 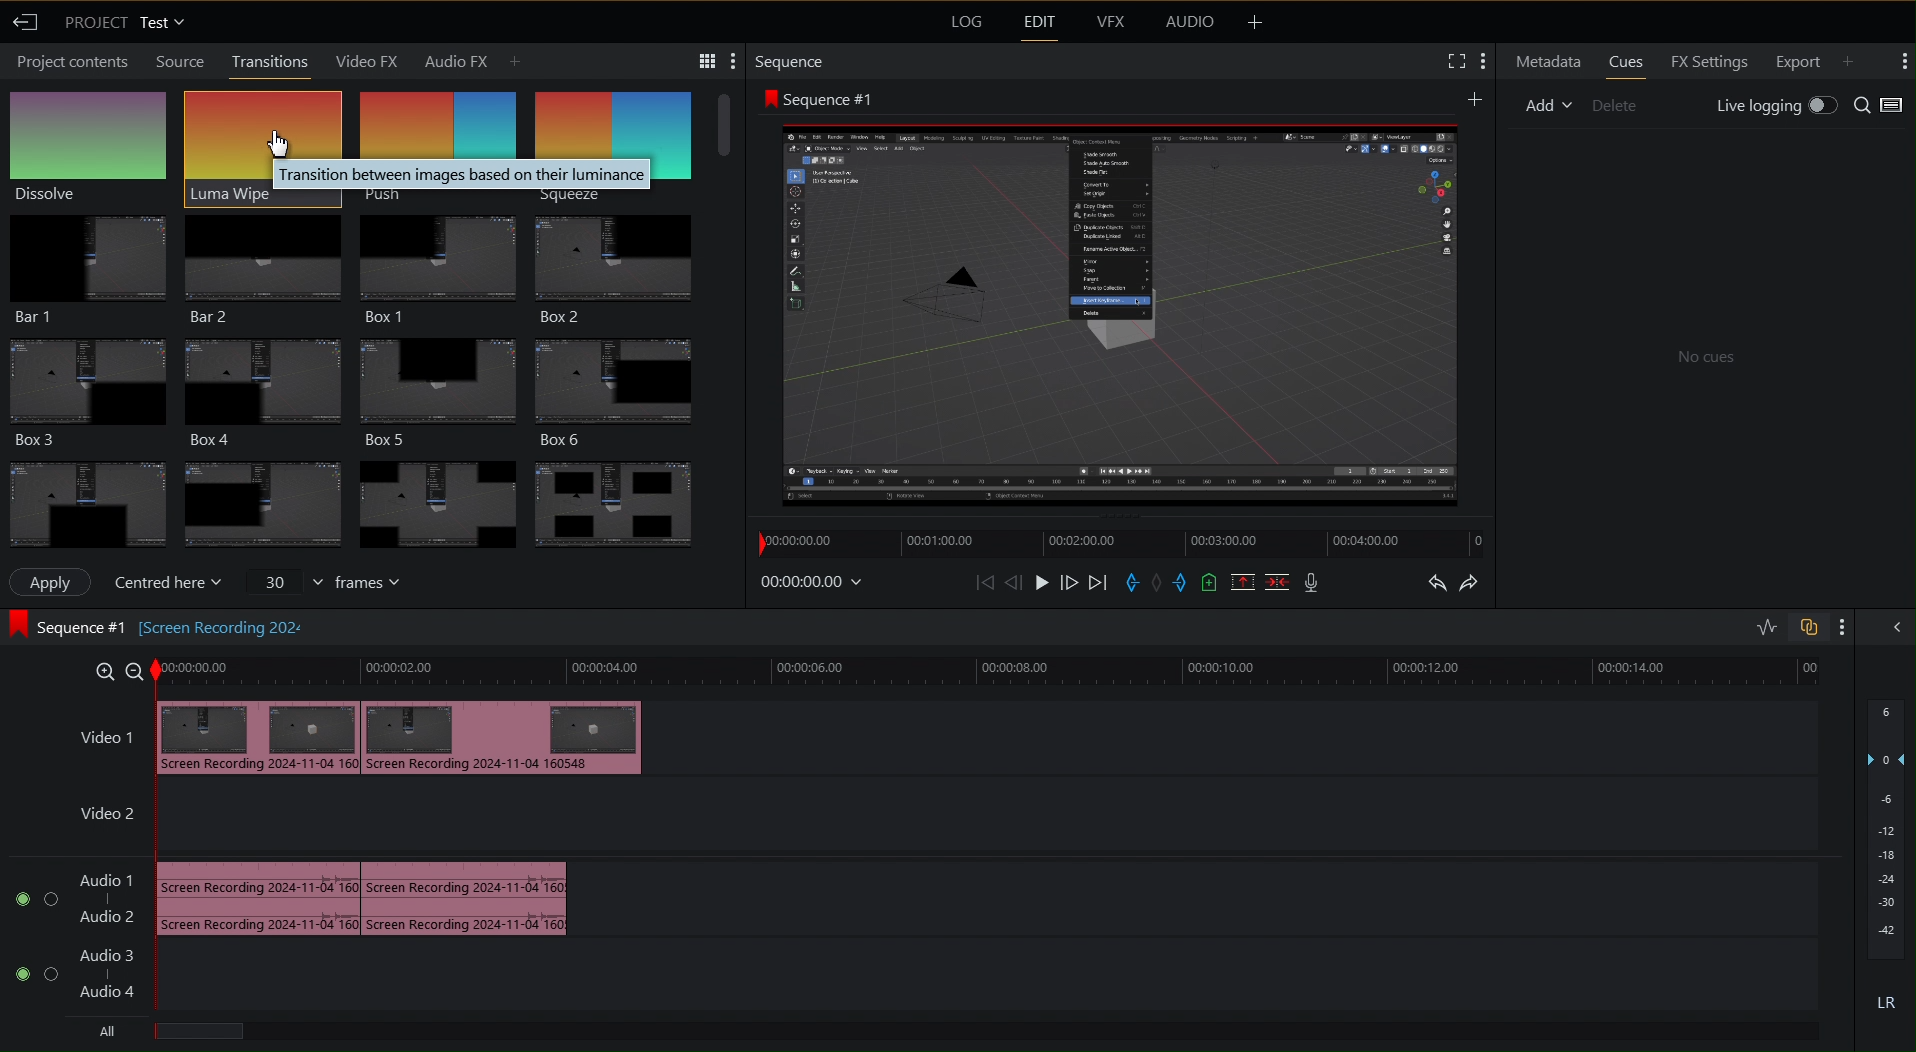 I want to click on Remove Marker, so click(x=1159, y=583).